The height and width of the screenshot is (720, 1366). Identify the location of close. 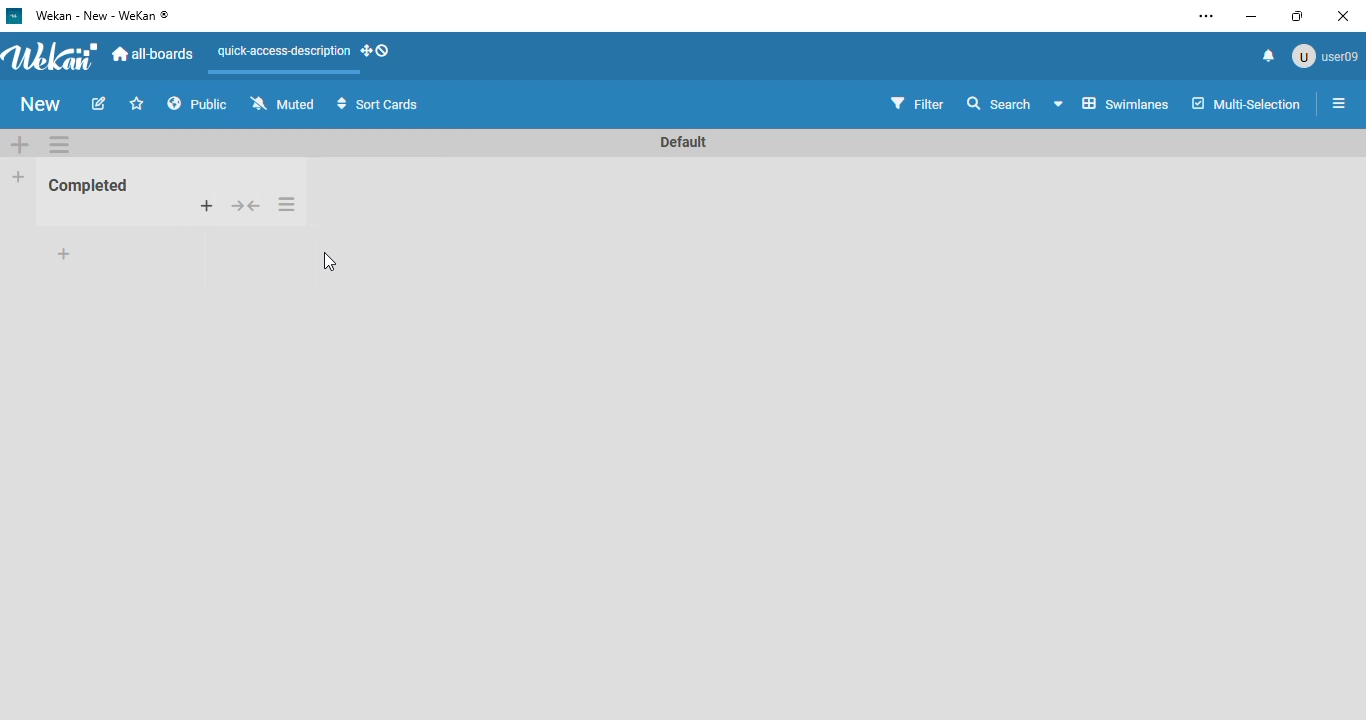
(1343, 17).